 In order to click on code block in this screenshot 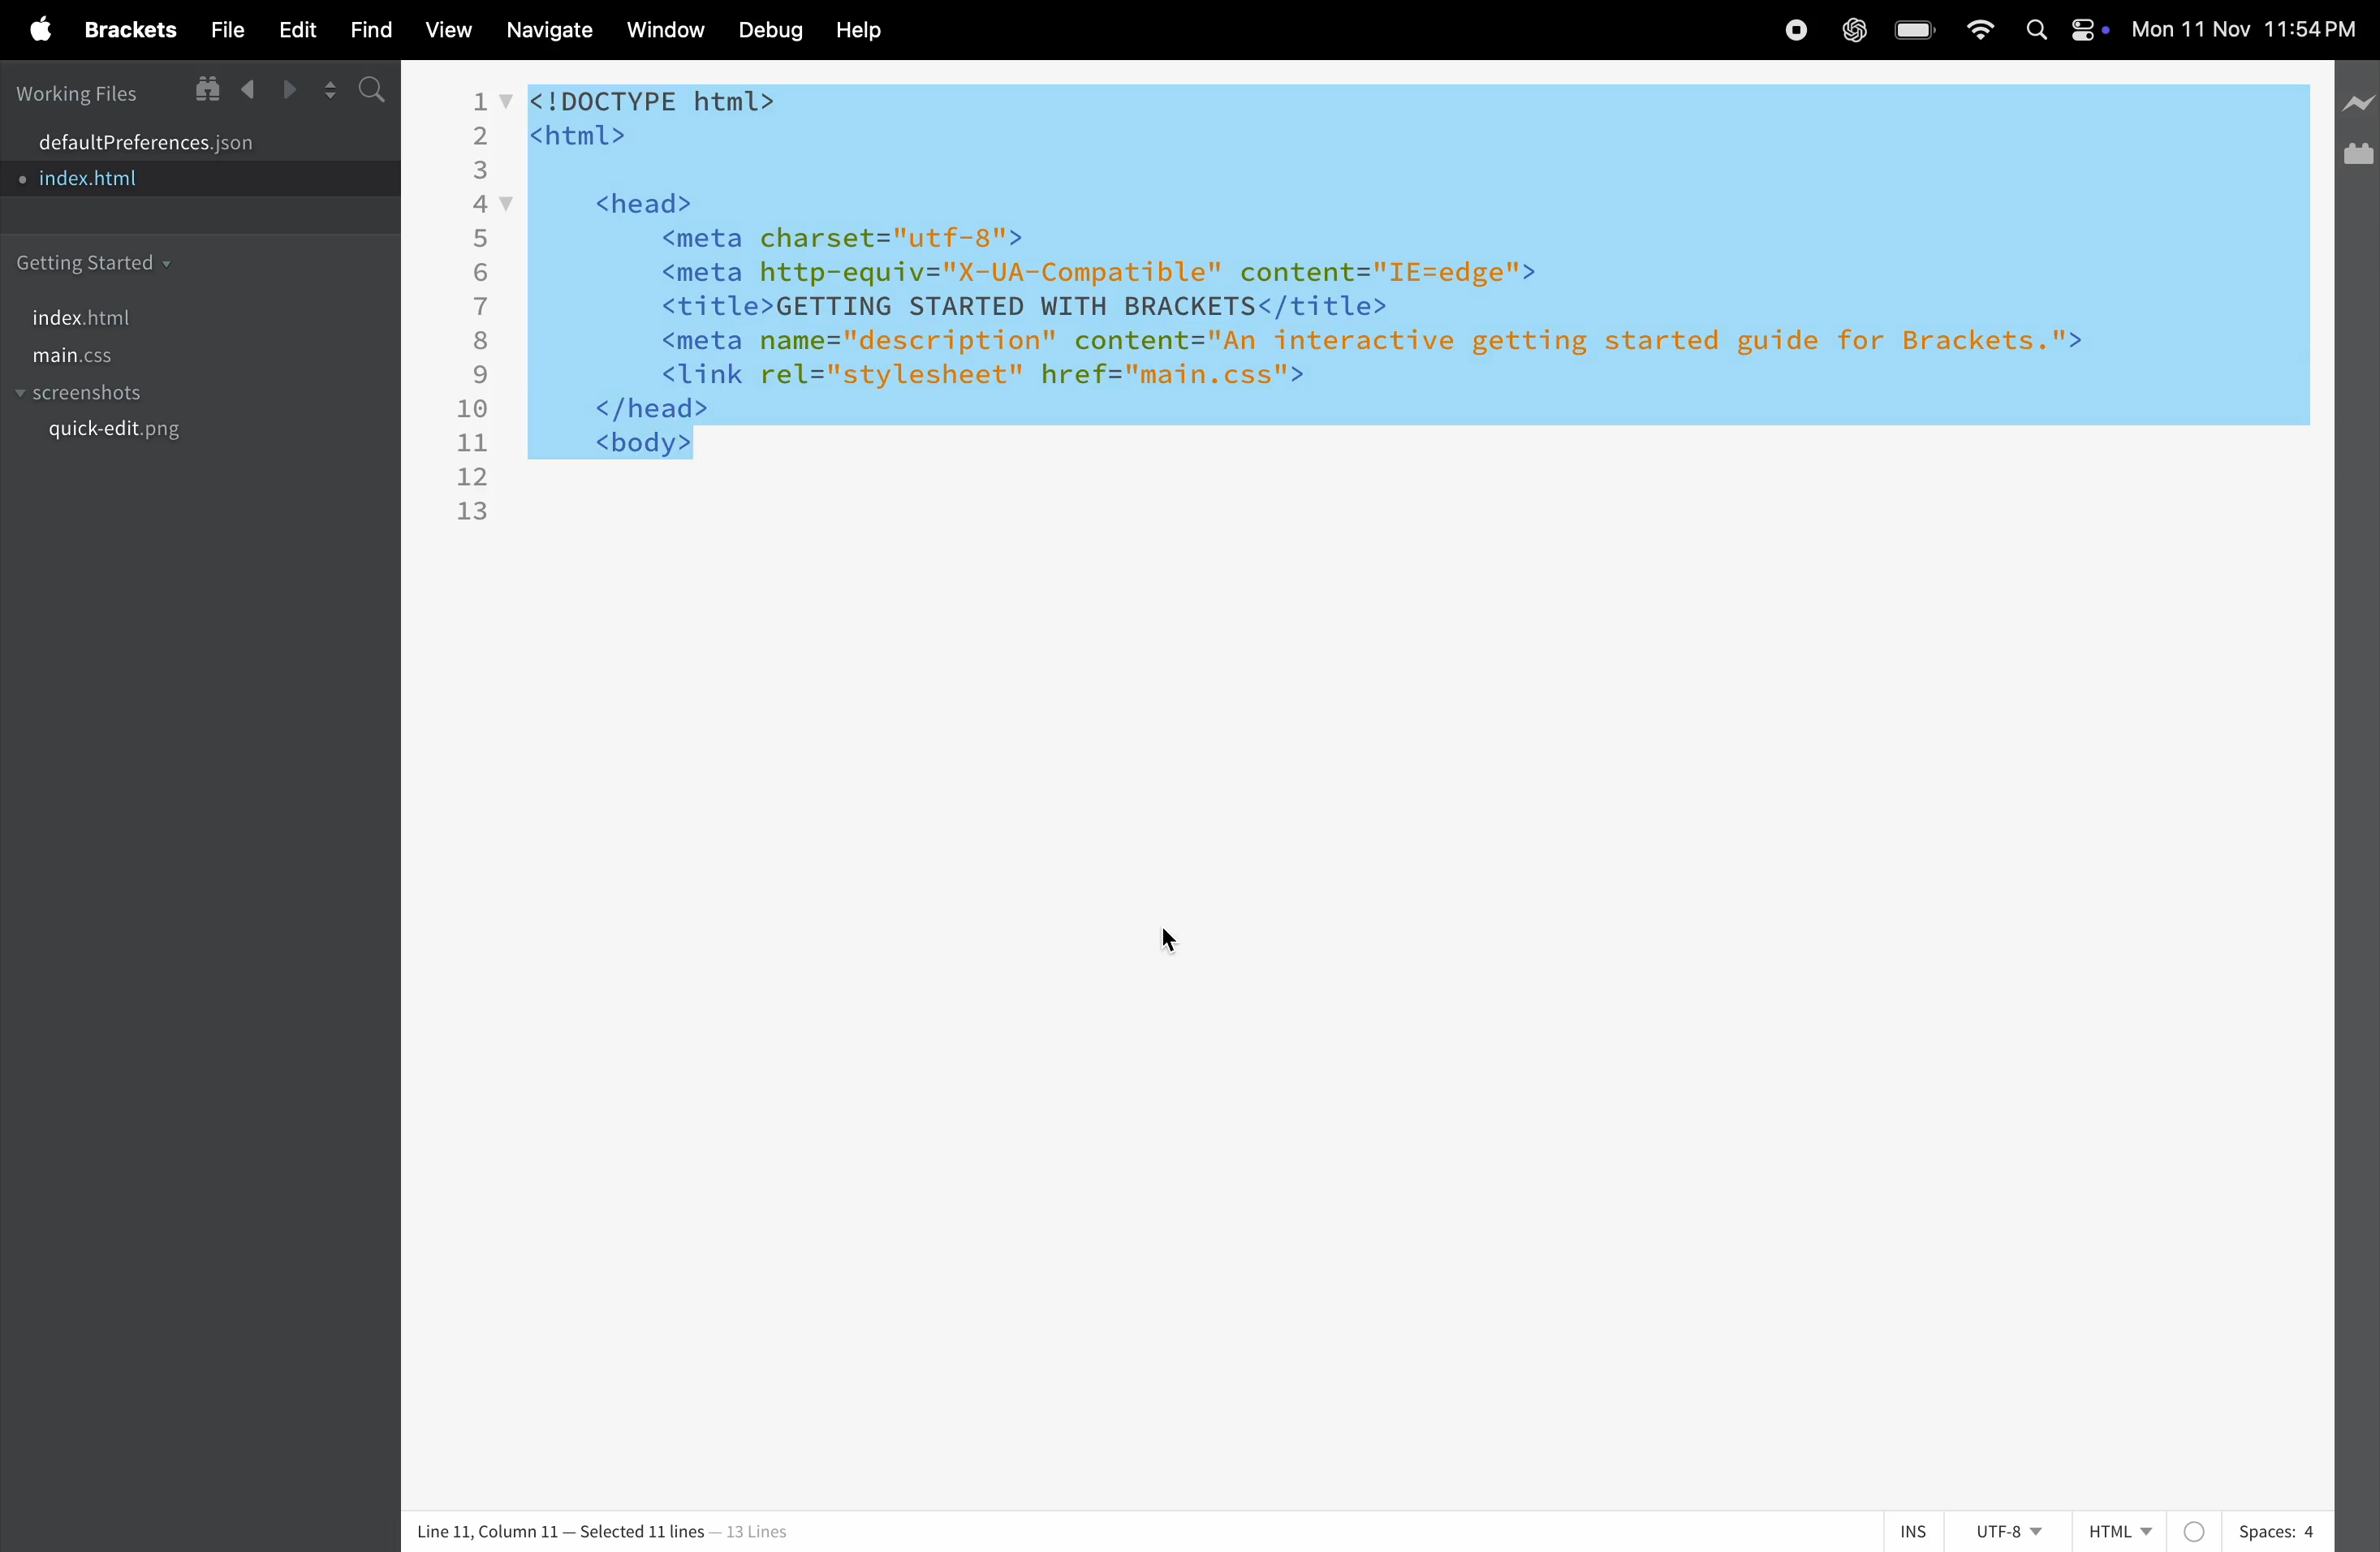, I will do `click(1365, 302)`.